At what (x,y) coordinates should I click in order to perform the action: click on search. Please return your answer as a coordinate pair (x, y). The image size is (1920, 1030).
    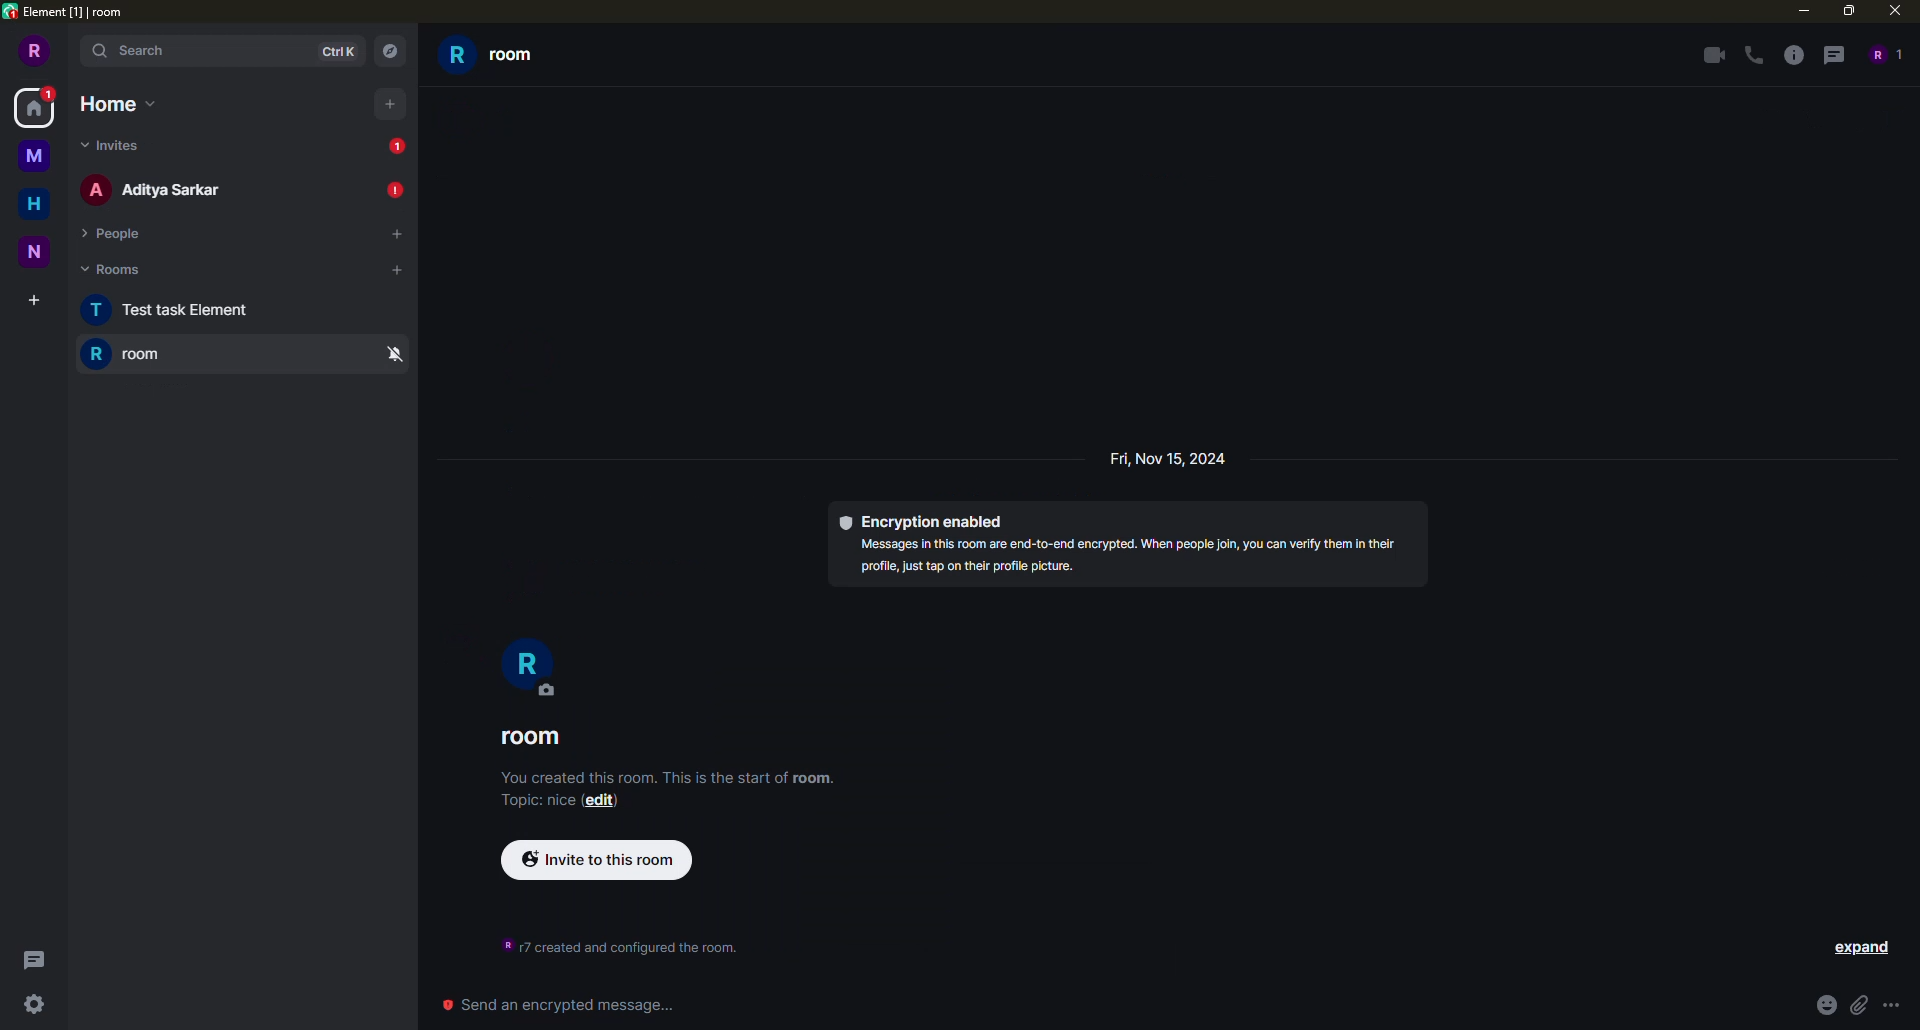
    Looking at the image, I should click on (224, 51).